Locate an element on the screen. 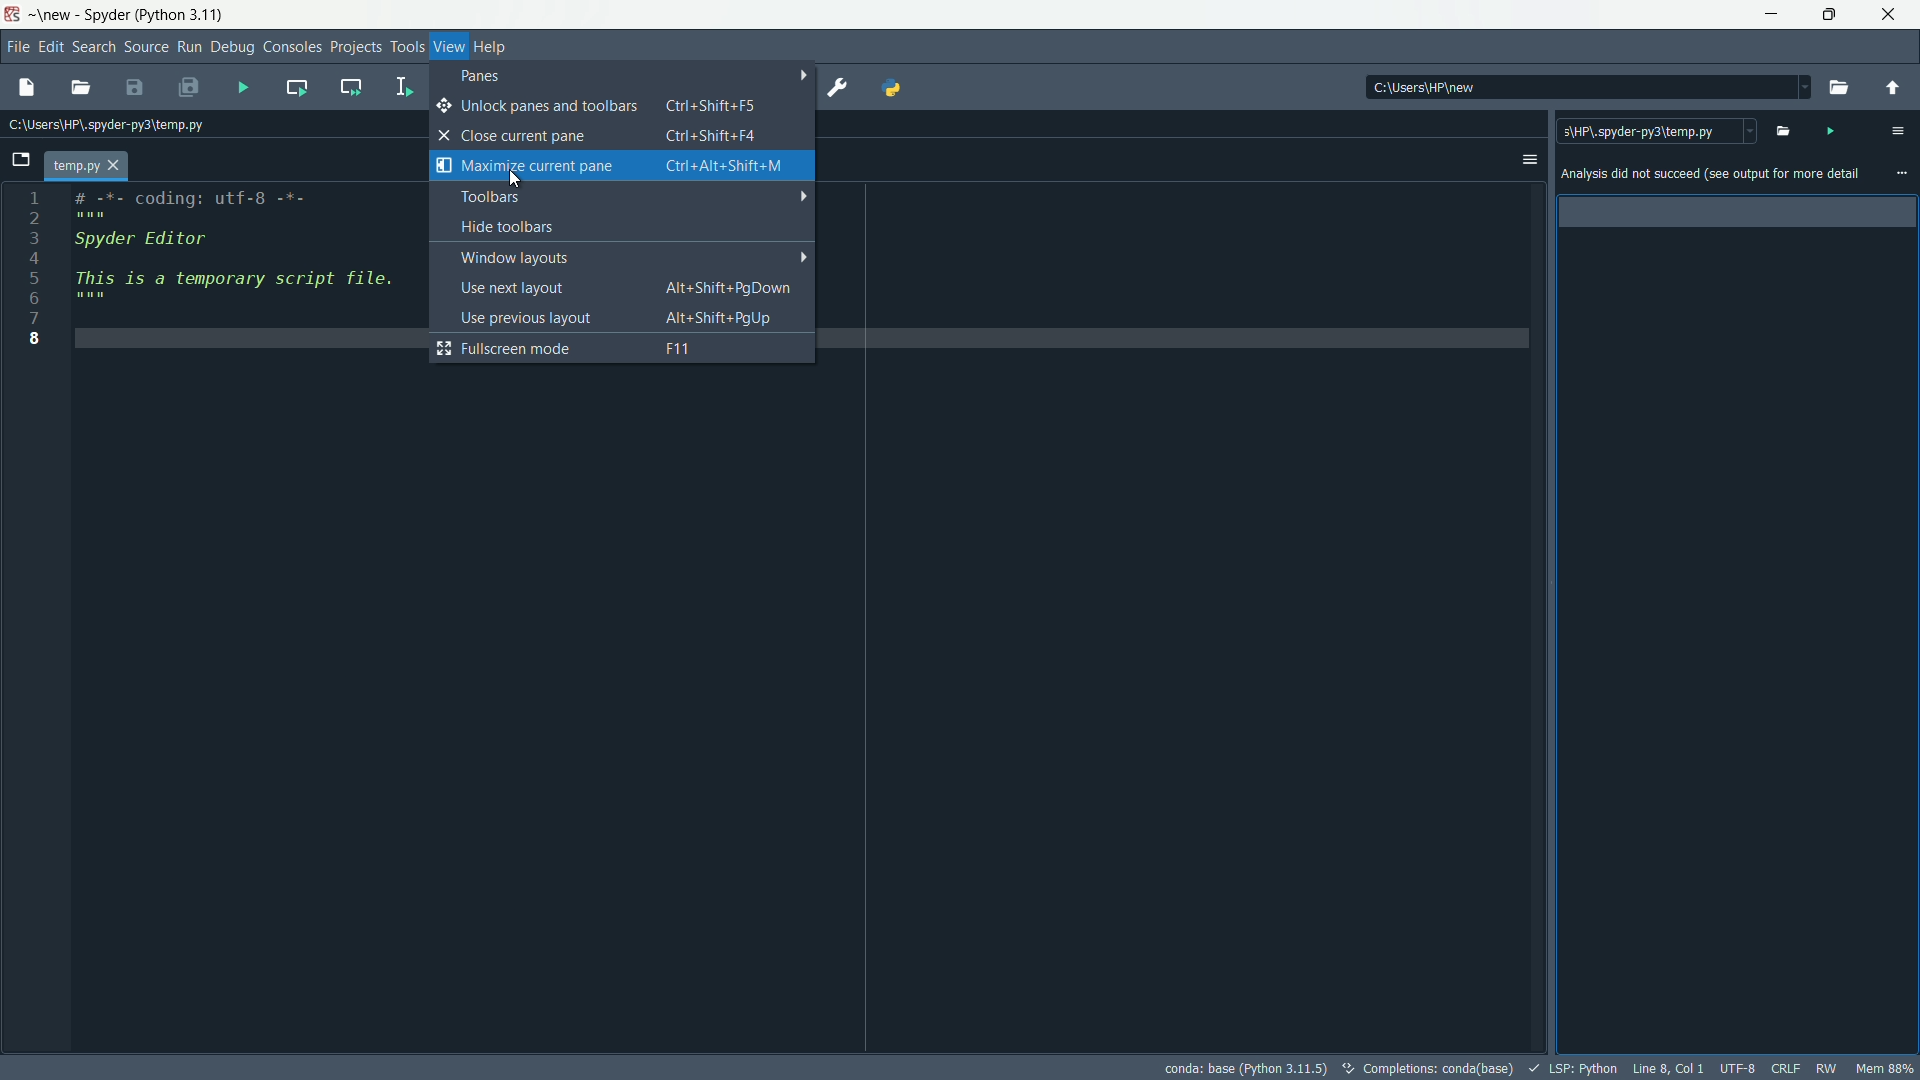  maximize is located at coordinates (1831, 15).